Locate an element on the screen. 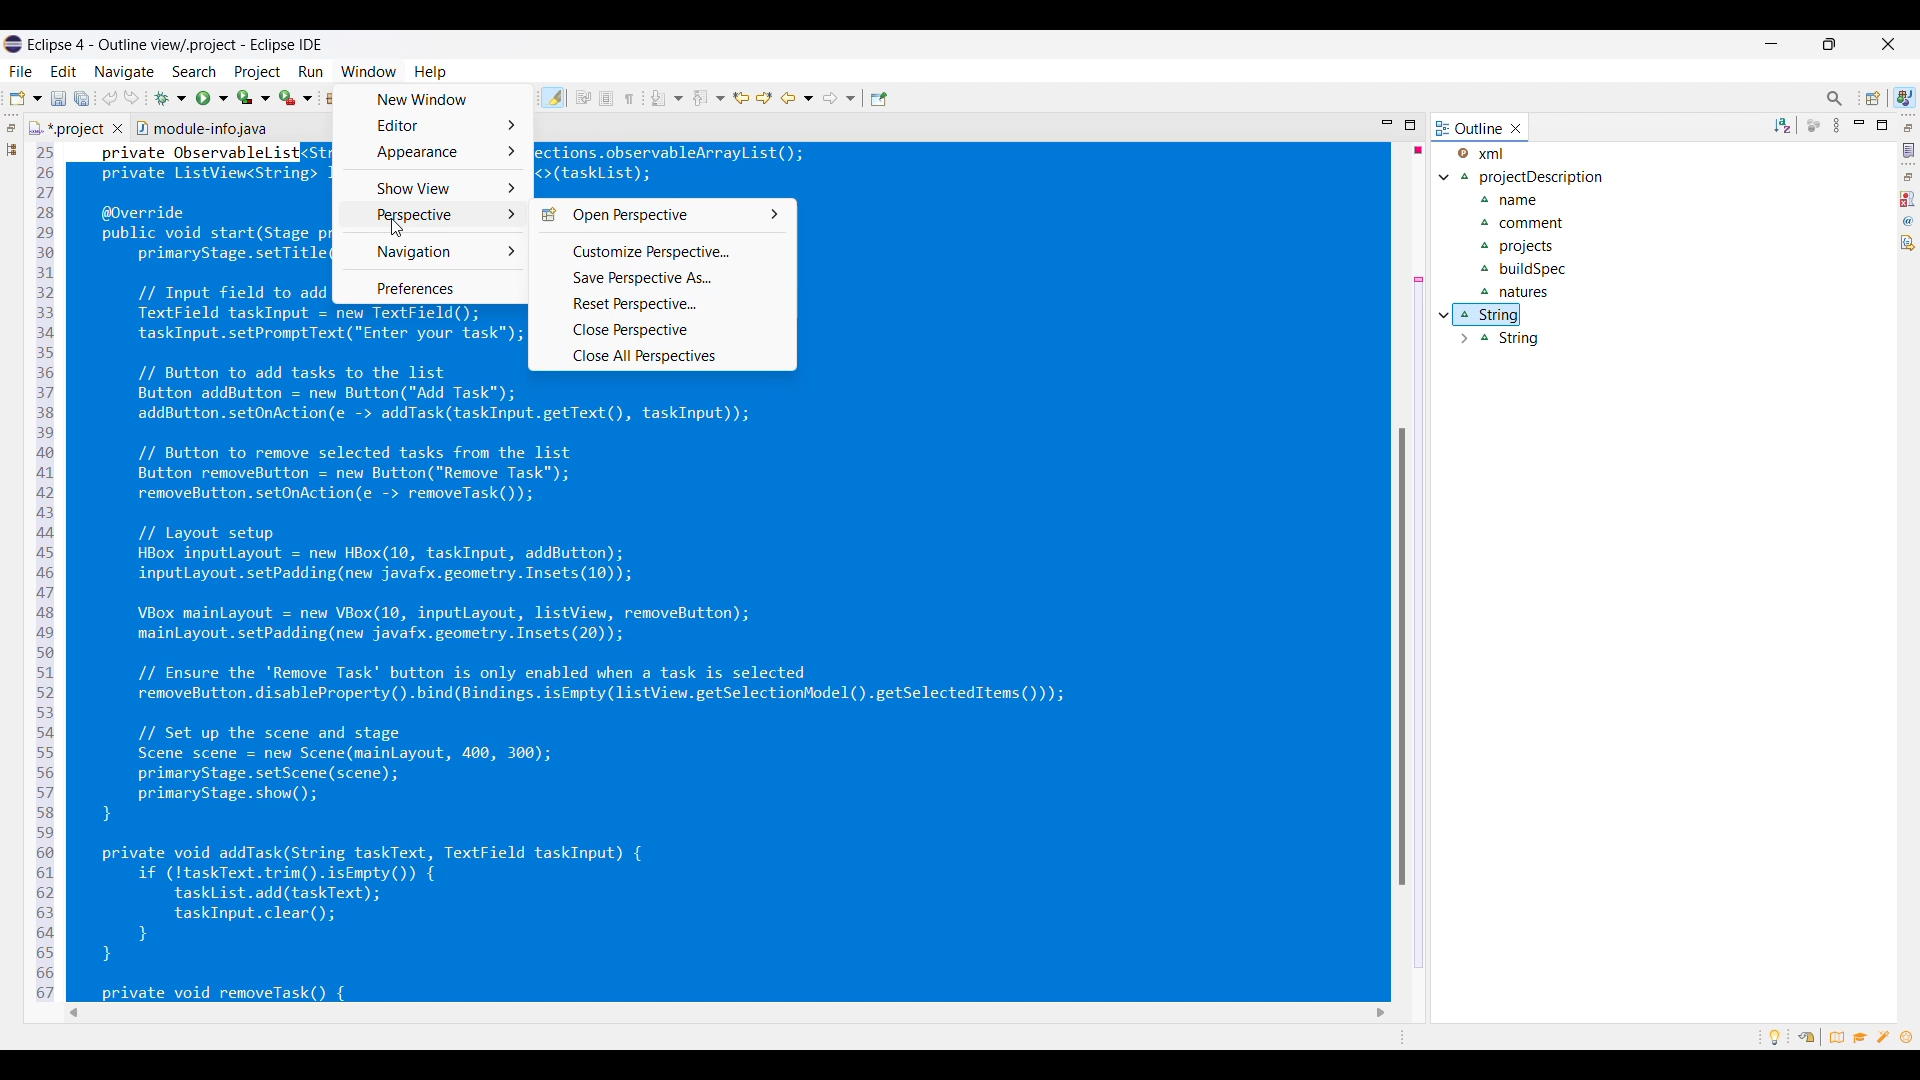  Close perspective is located at coordinates (662, 330).